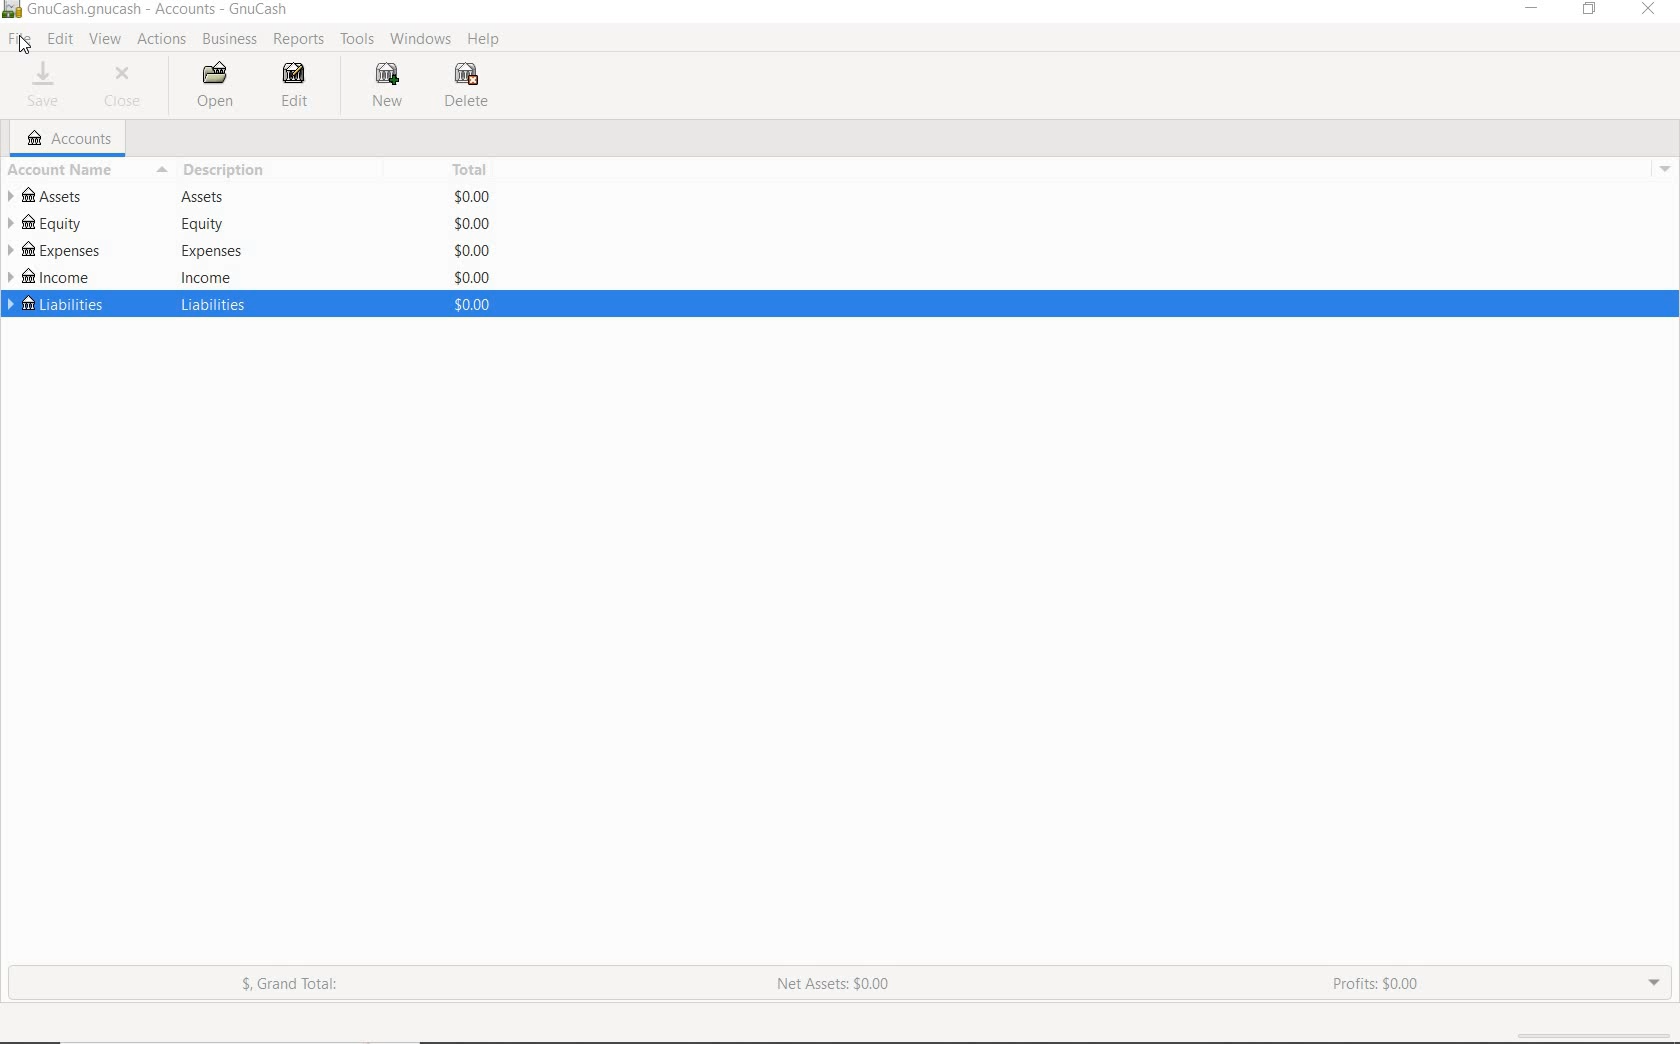 The image size is (1680, 1044). I want to click on $0.00, so click(472, 195).